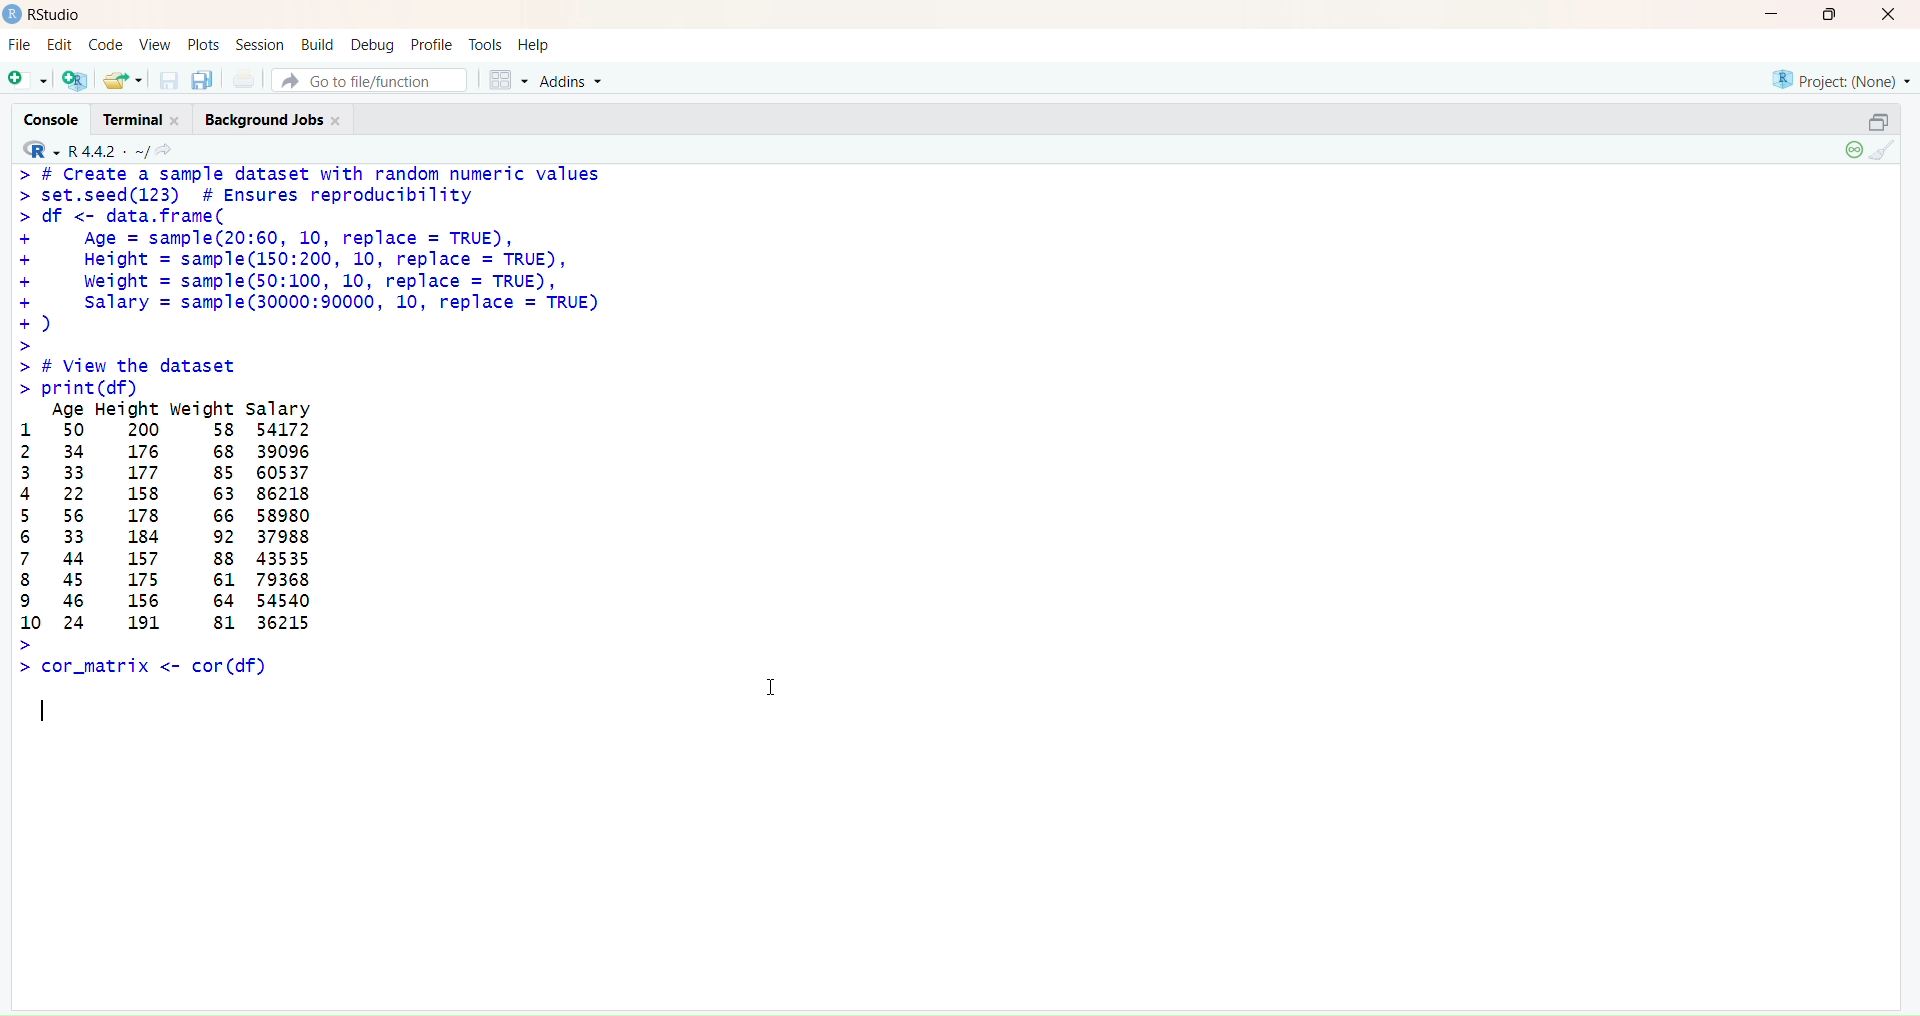 This screenshot has width=1920, height=1016. I want to click on Edit, so click(61, 46).